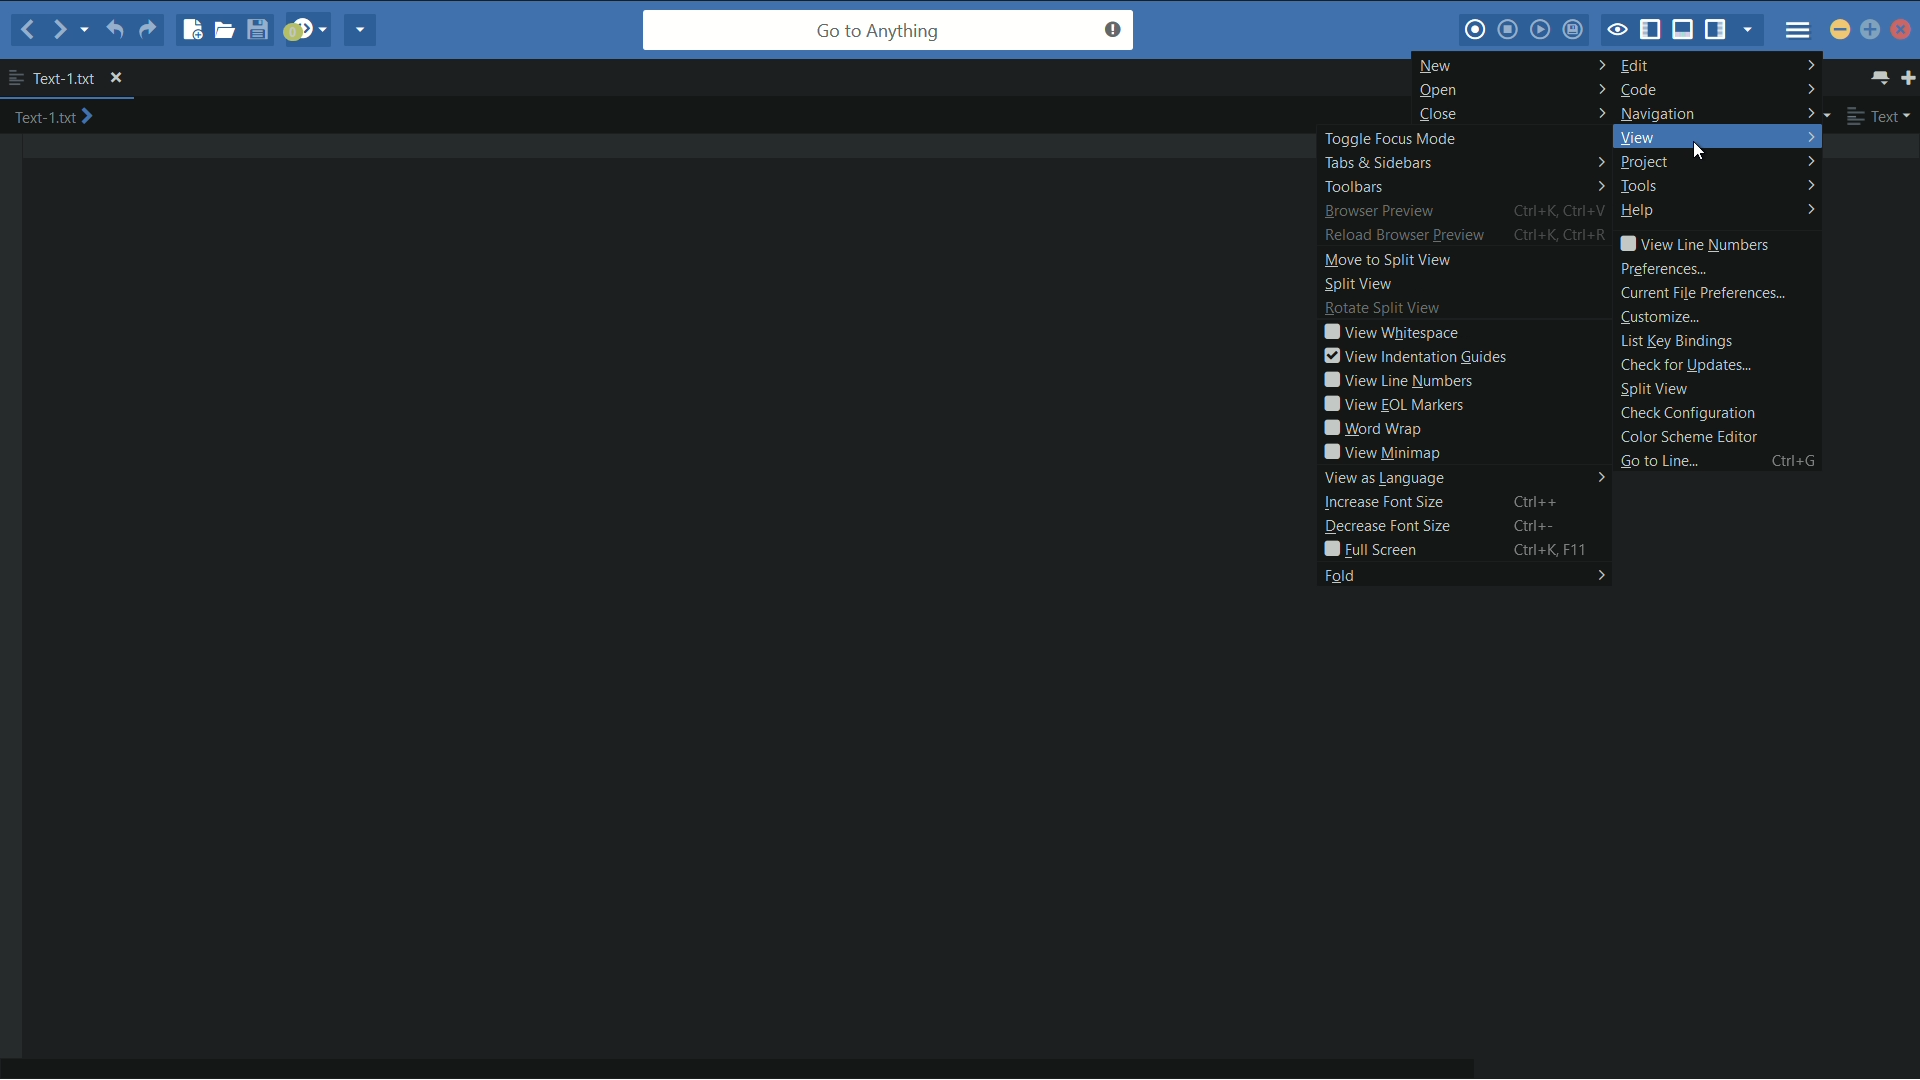 This screenshot has width=1920, height=1080. I want to click on undo, so click(116, 30).